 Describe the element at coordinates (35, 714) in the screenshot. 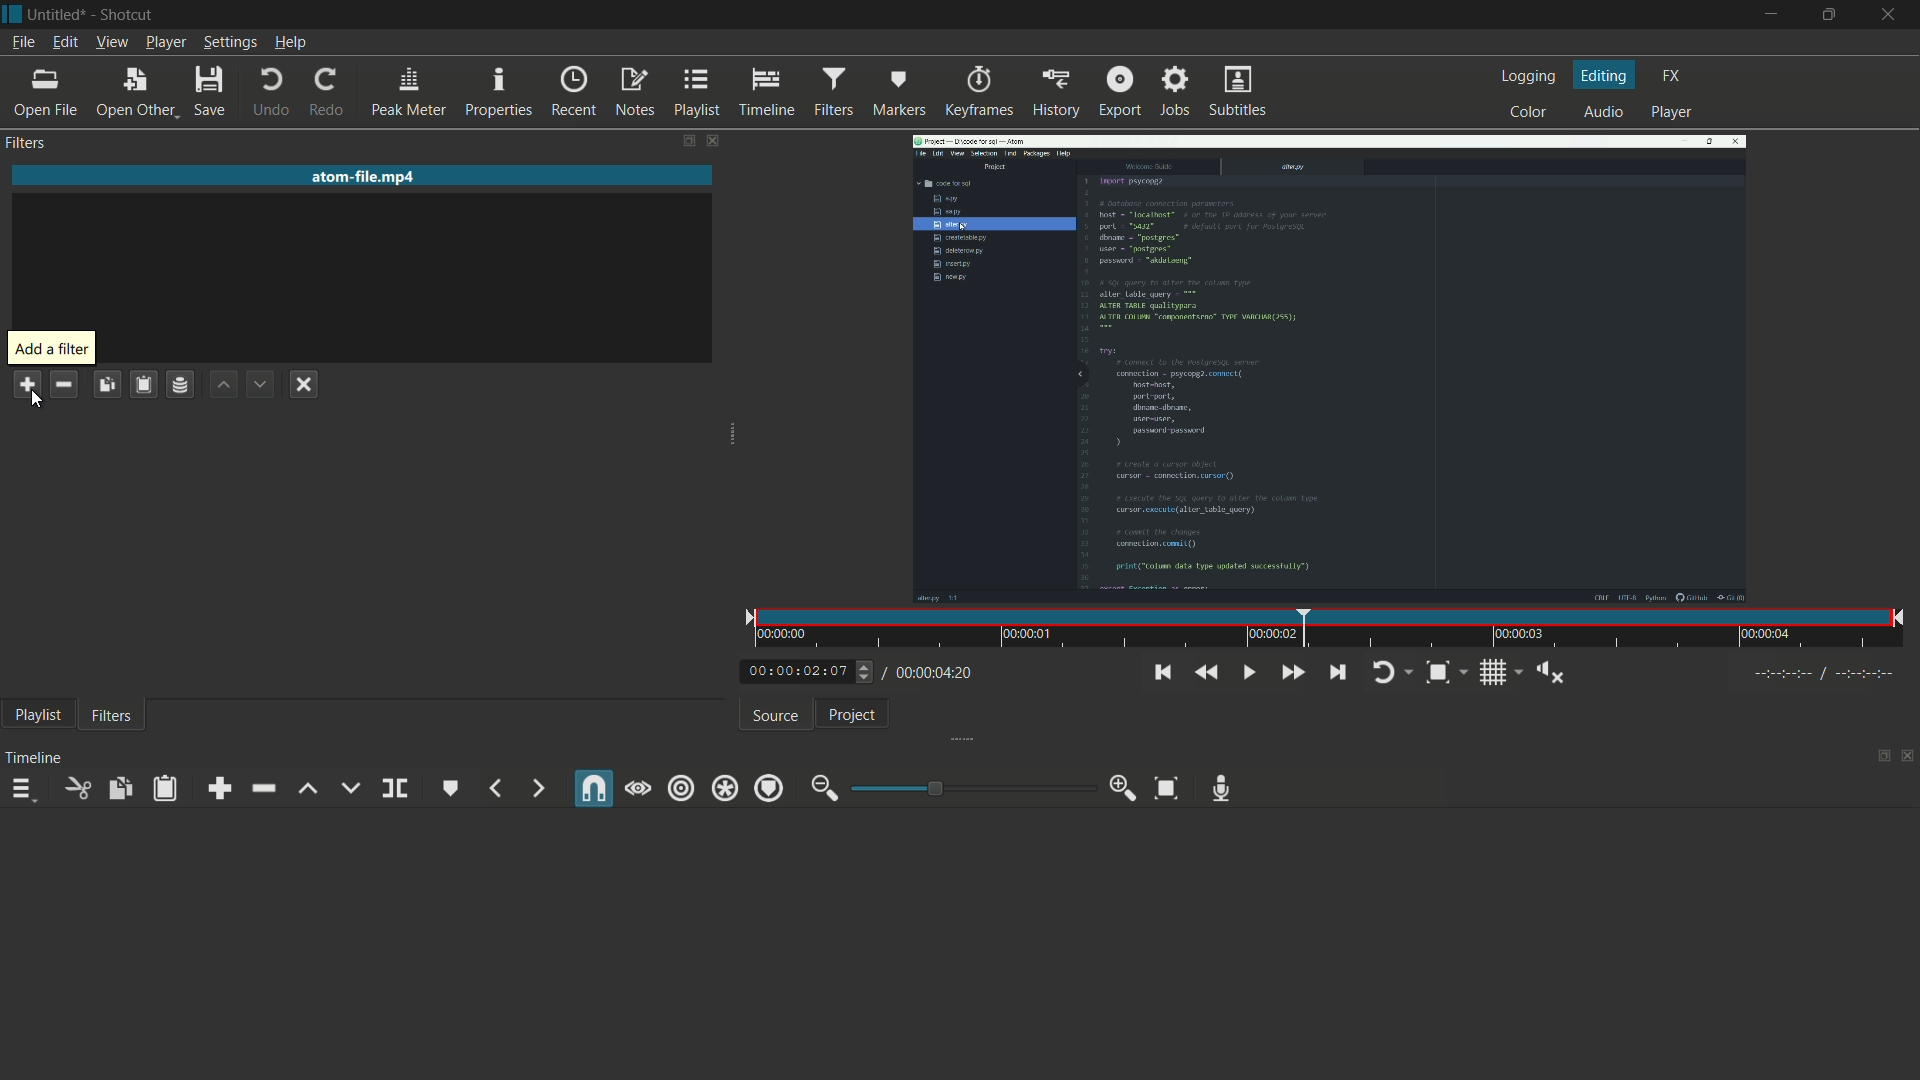

I see `playlist` at that location.